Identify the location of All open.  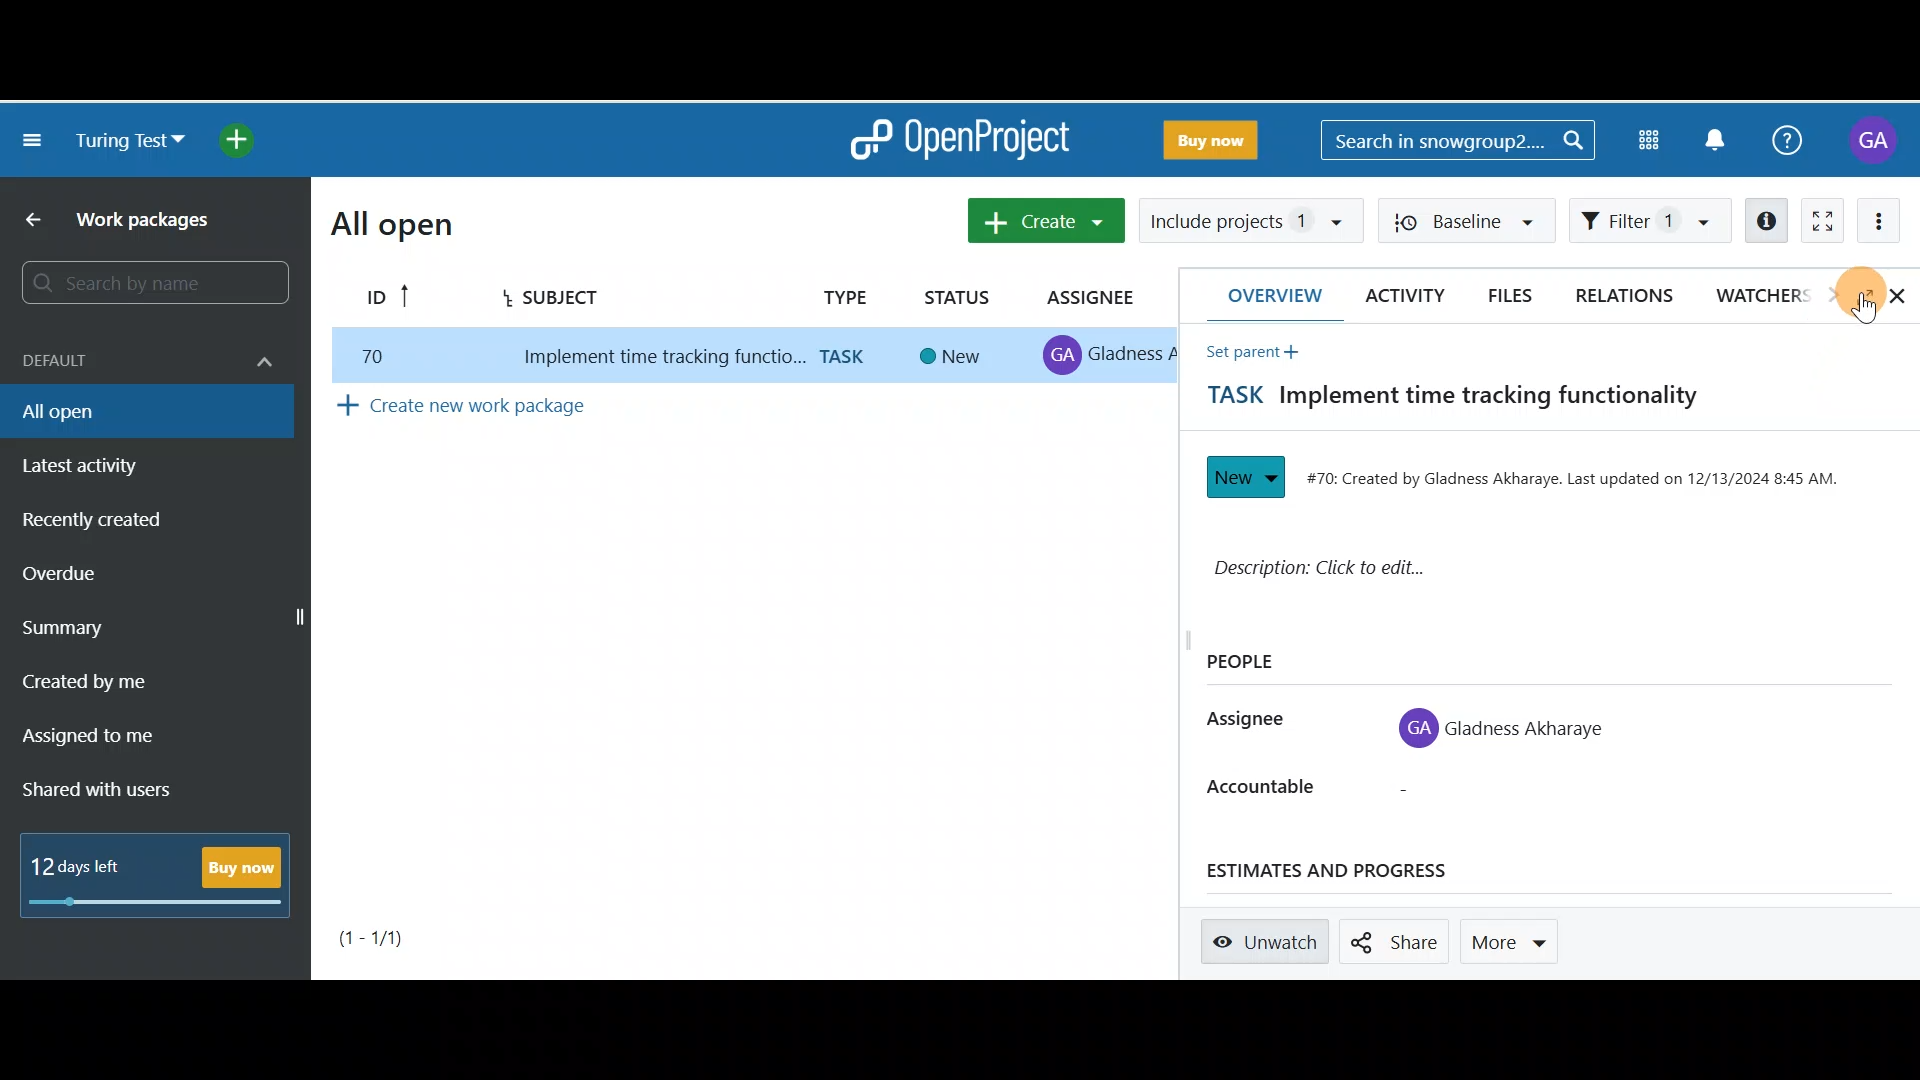
(444, 217).